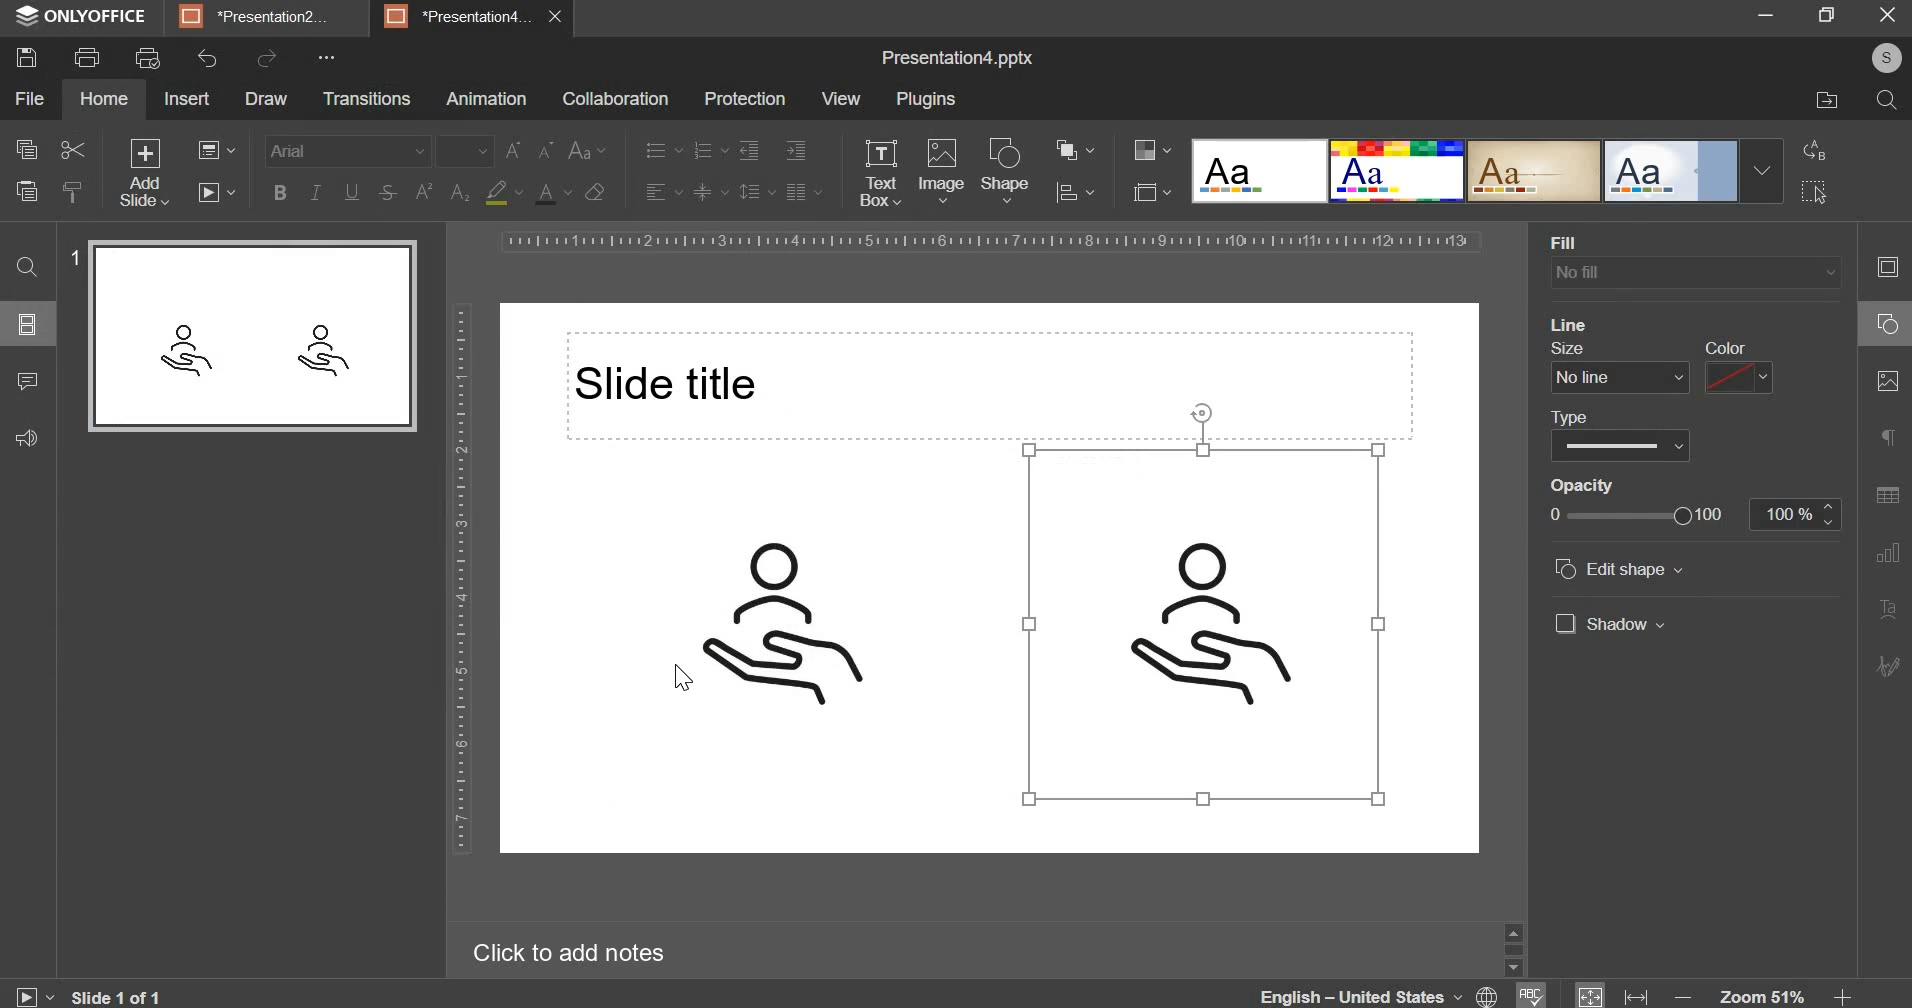 The height and width of the screenshot is (1008, 1912). Describe the element at coordinates (566, 954) in the screenshot. I see `Click to add notes` at that location.